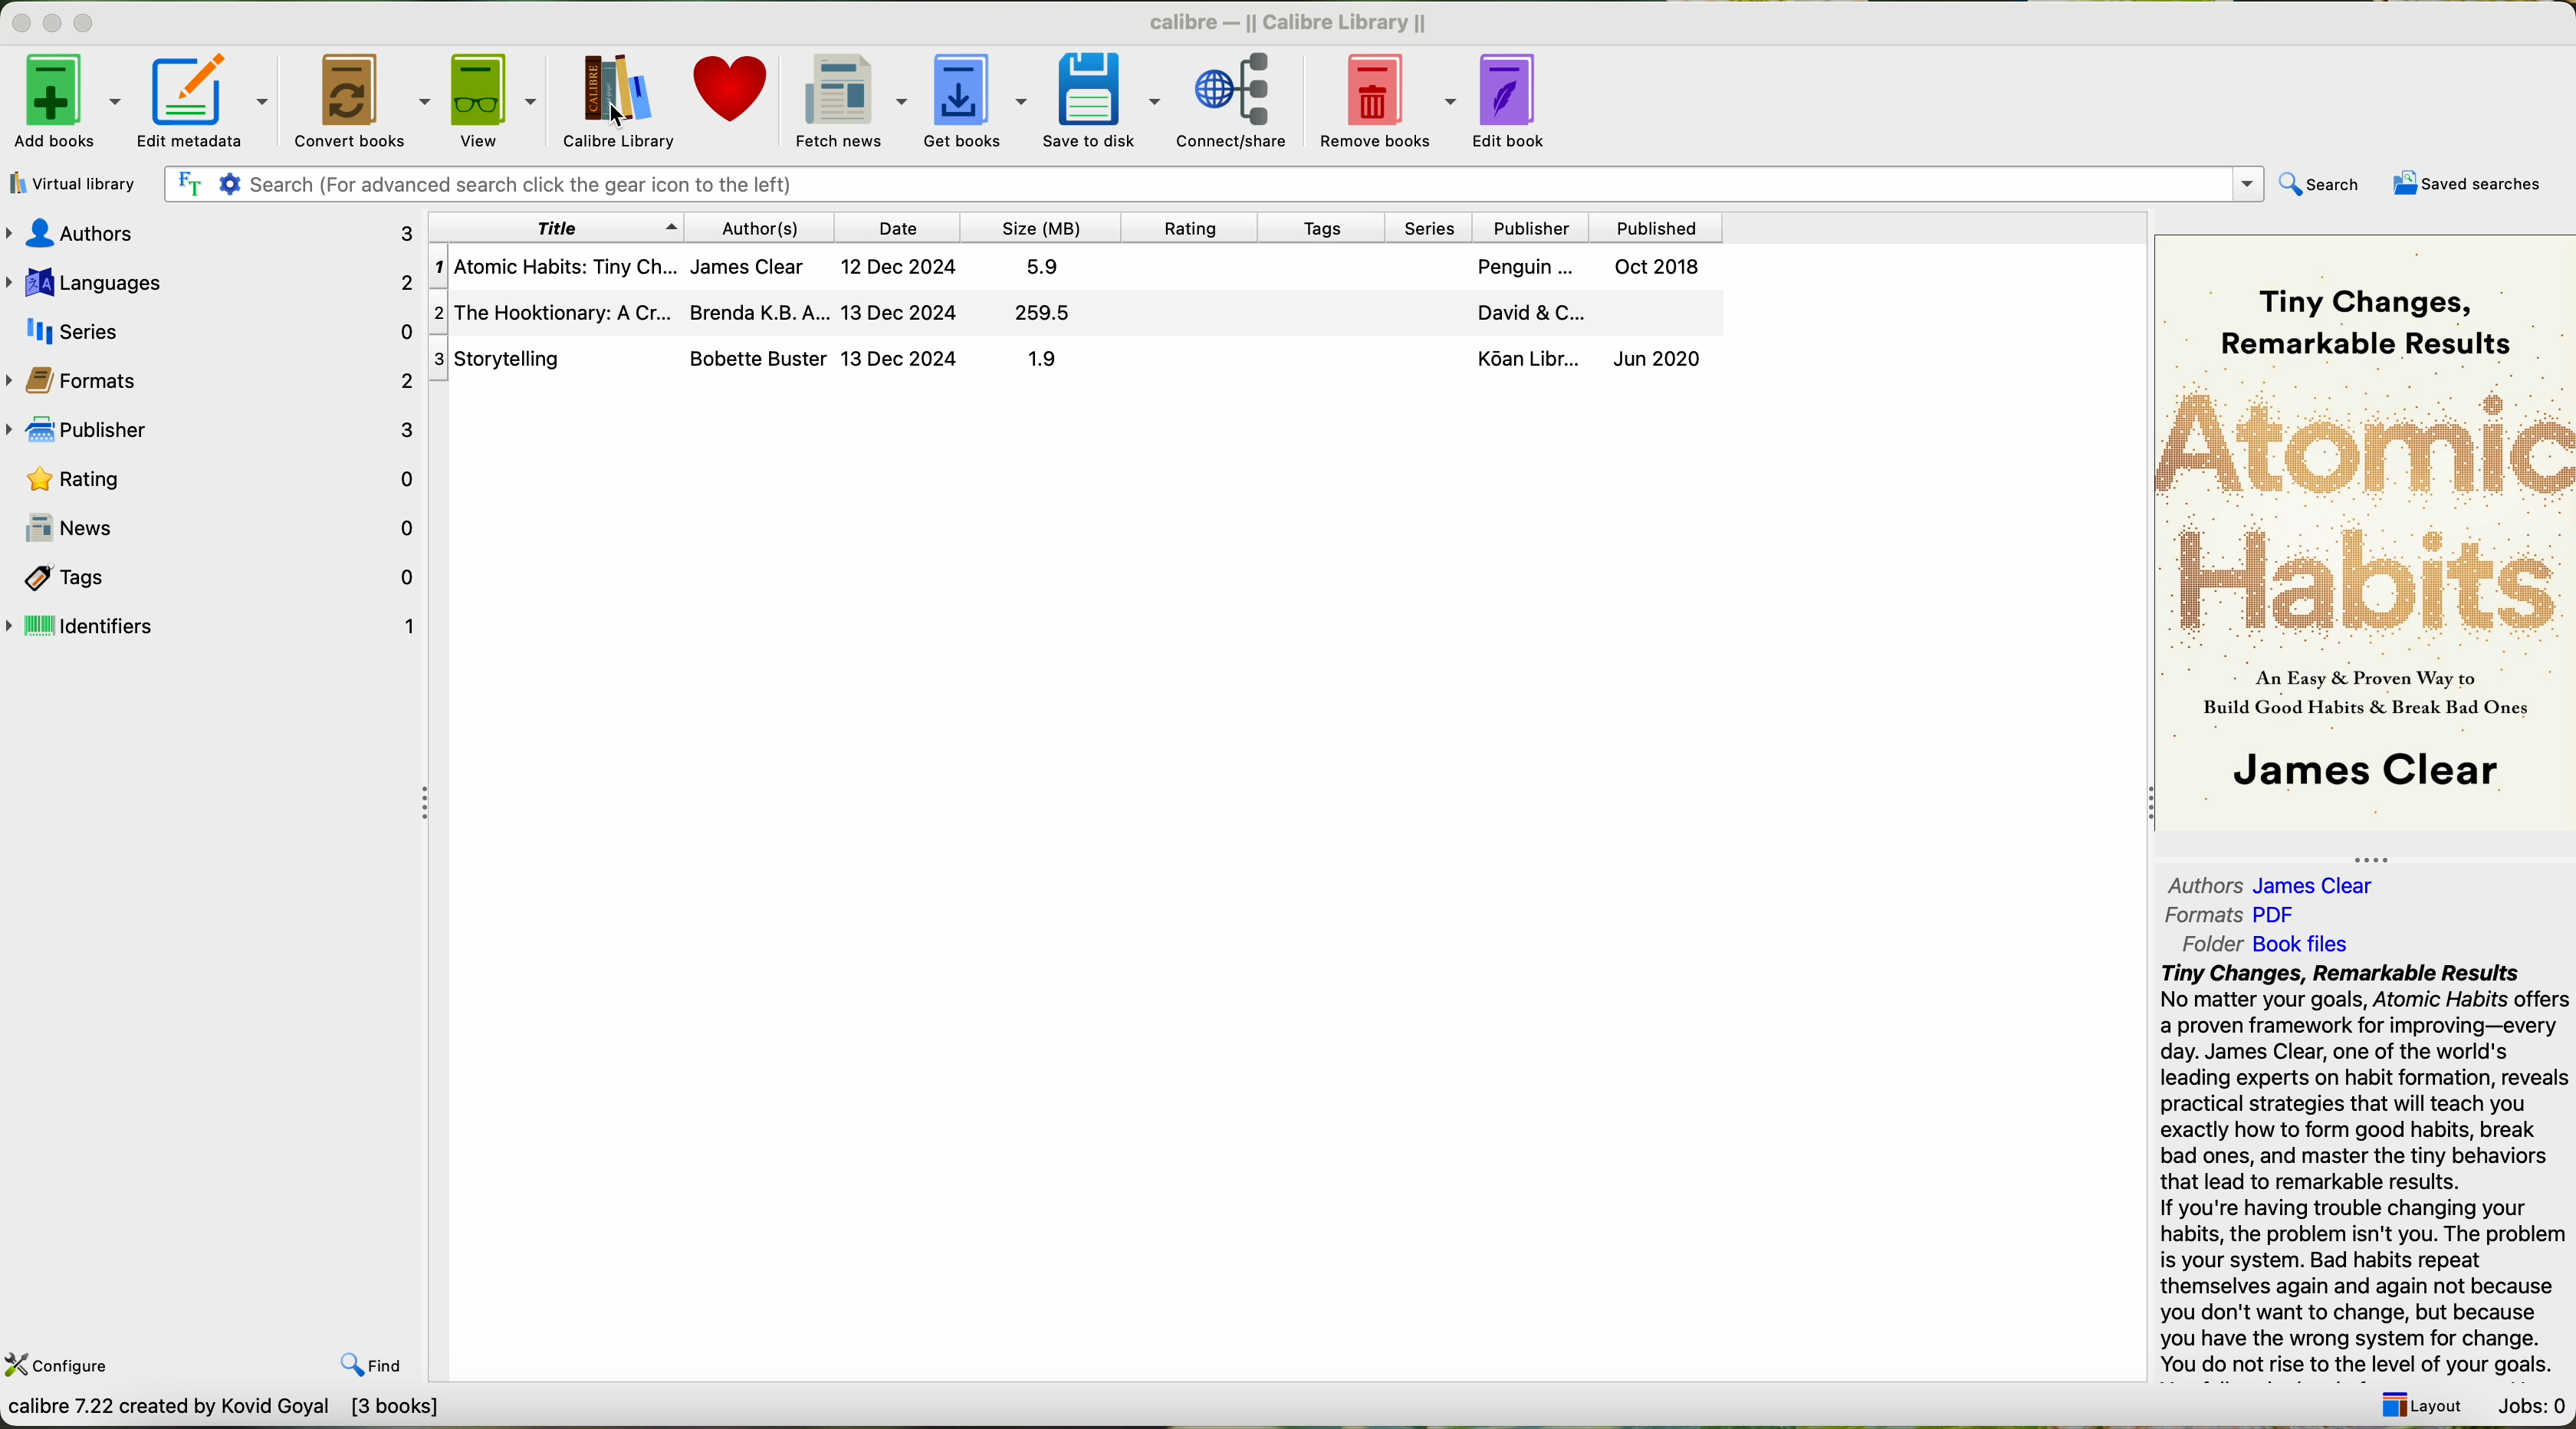 The height and width of the screenshot is (1429, 2576). I want to click on Book file, so click(2300, 944).